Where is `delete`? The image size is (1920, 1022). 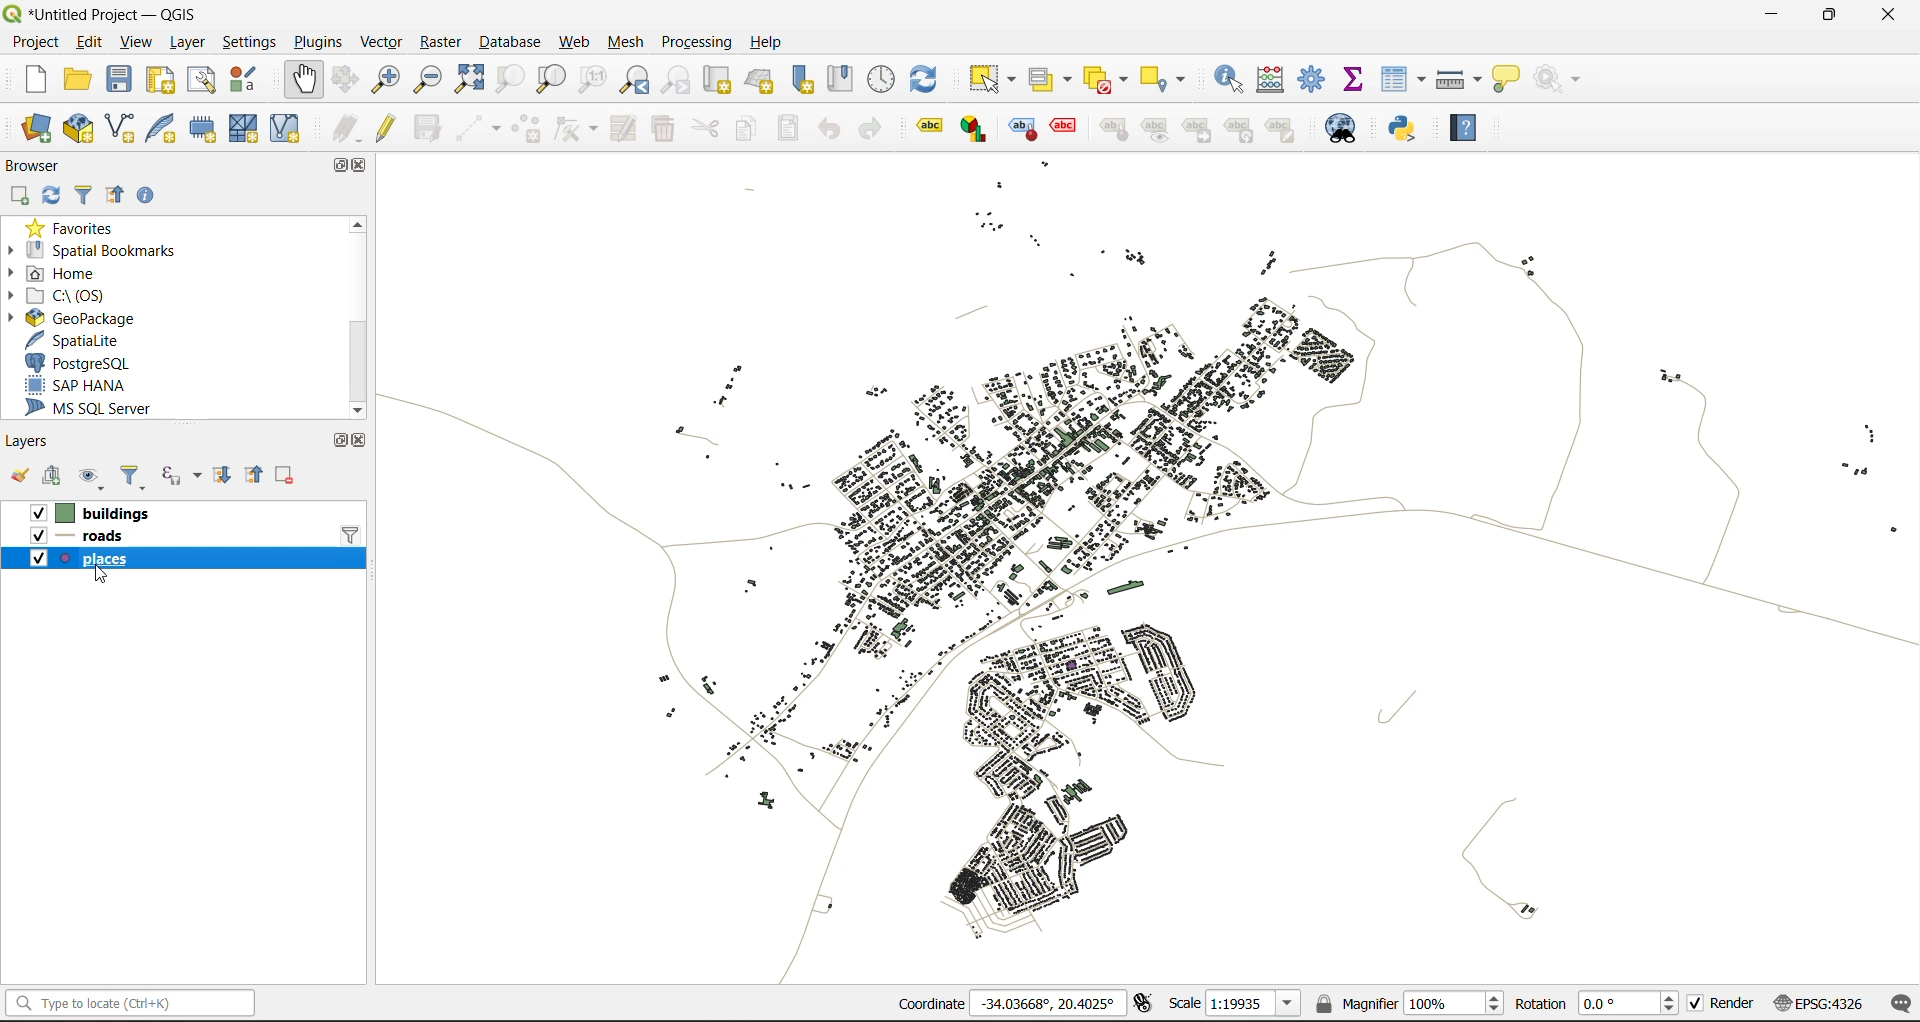
delete is located at coordinates (666, 131).